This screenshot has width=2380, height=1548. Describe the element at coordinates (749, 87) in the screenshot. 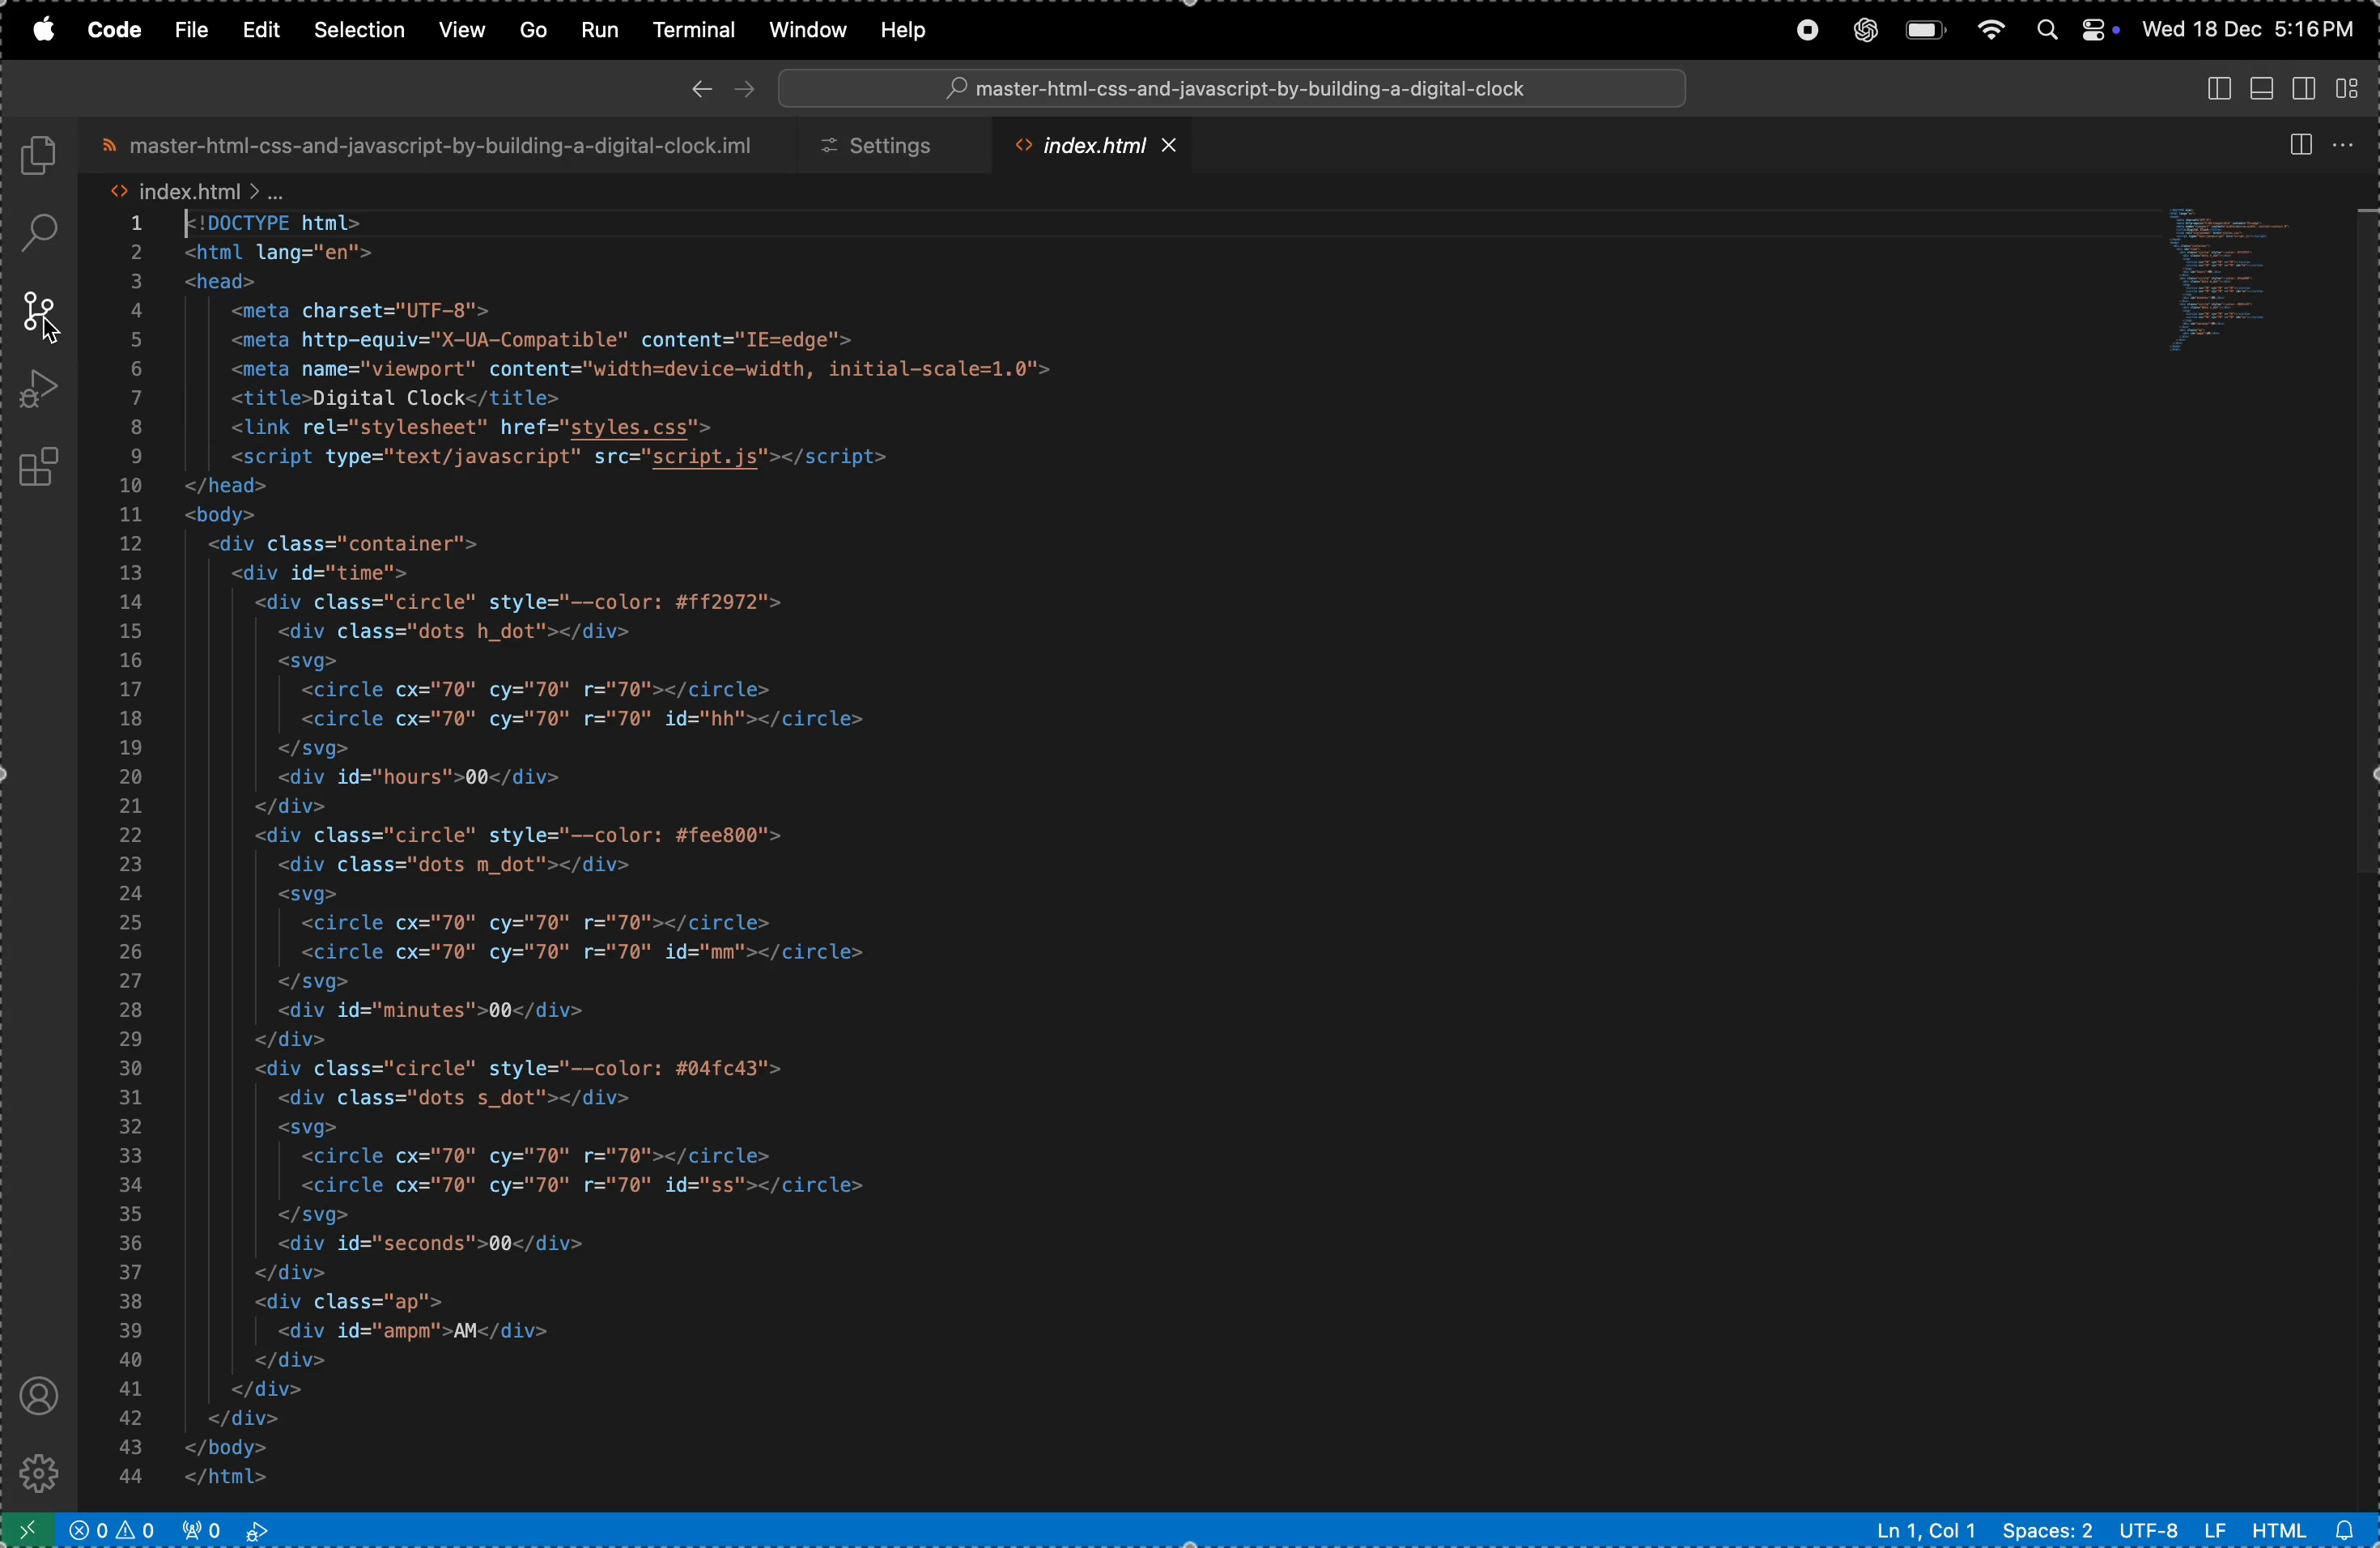

I see `forward` at that location.